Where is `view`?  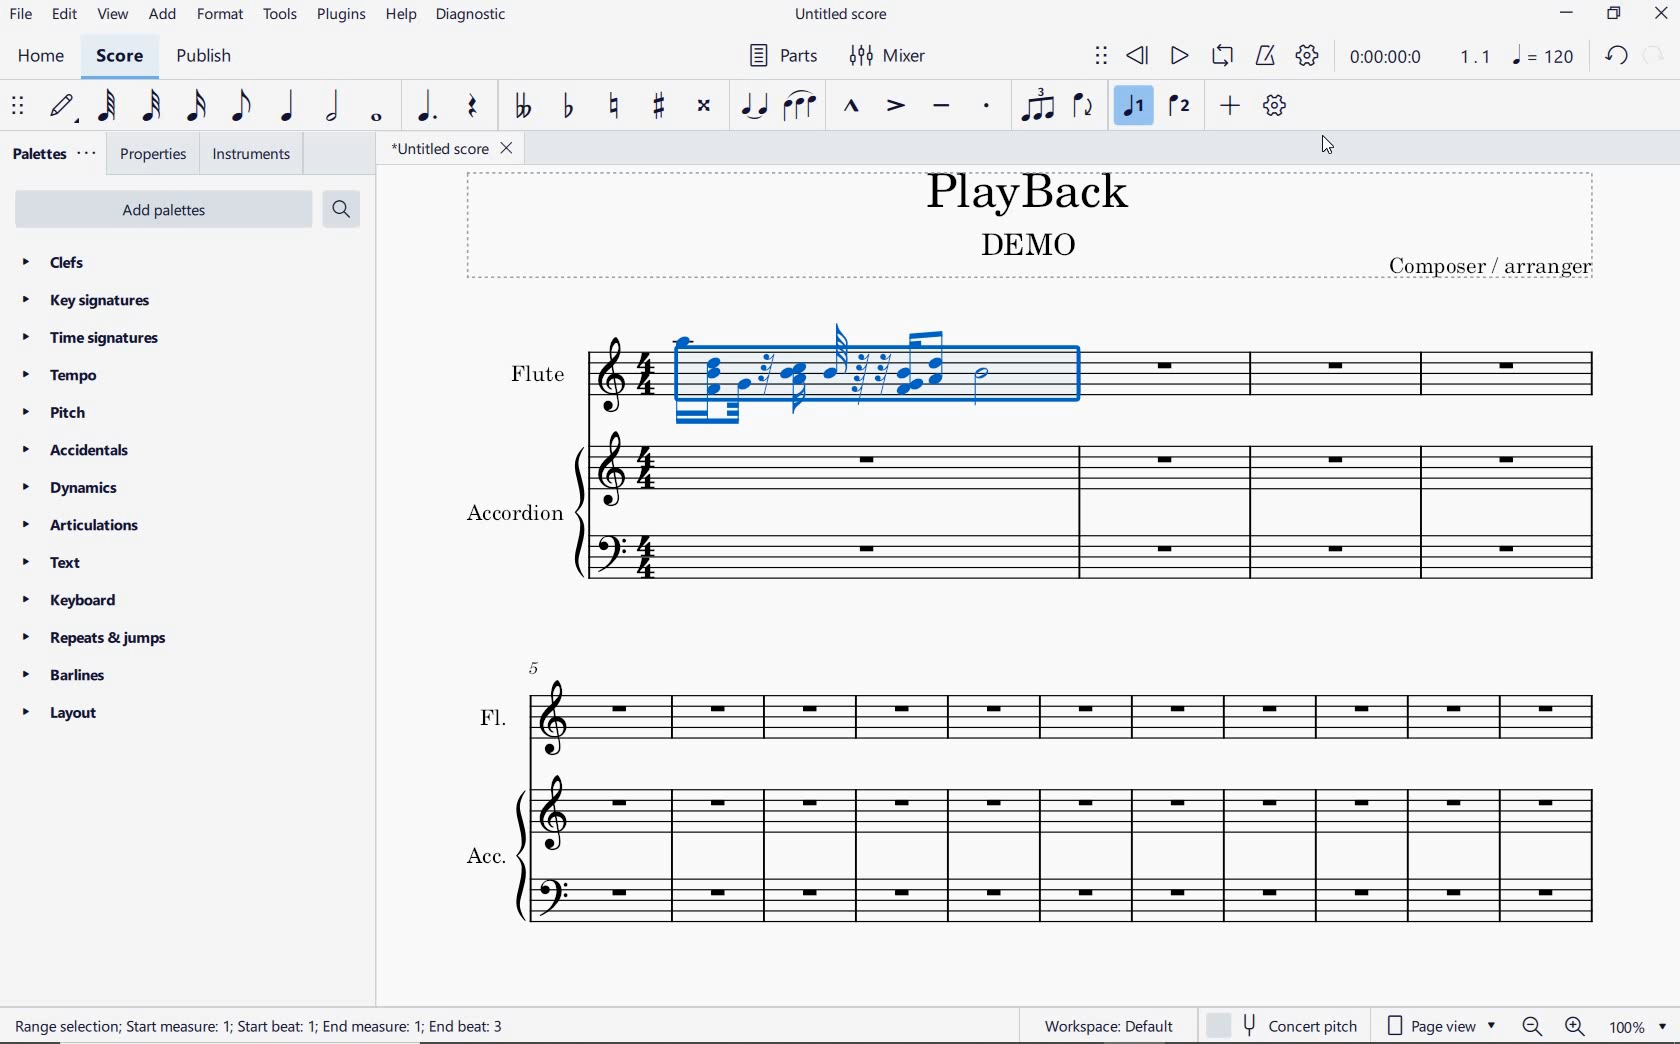 view is located at coordinates (112, 15).